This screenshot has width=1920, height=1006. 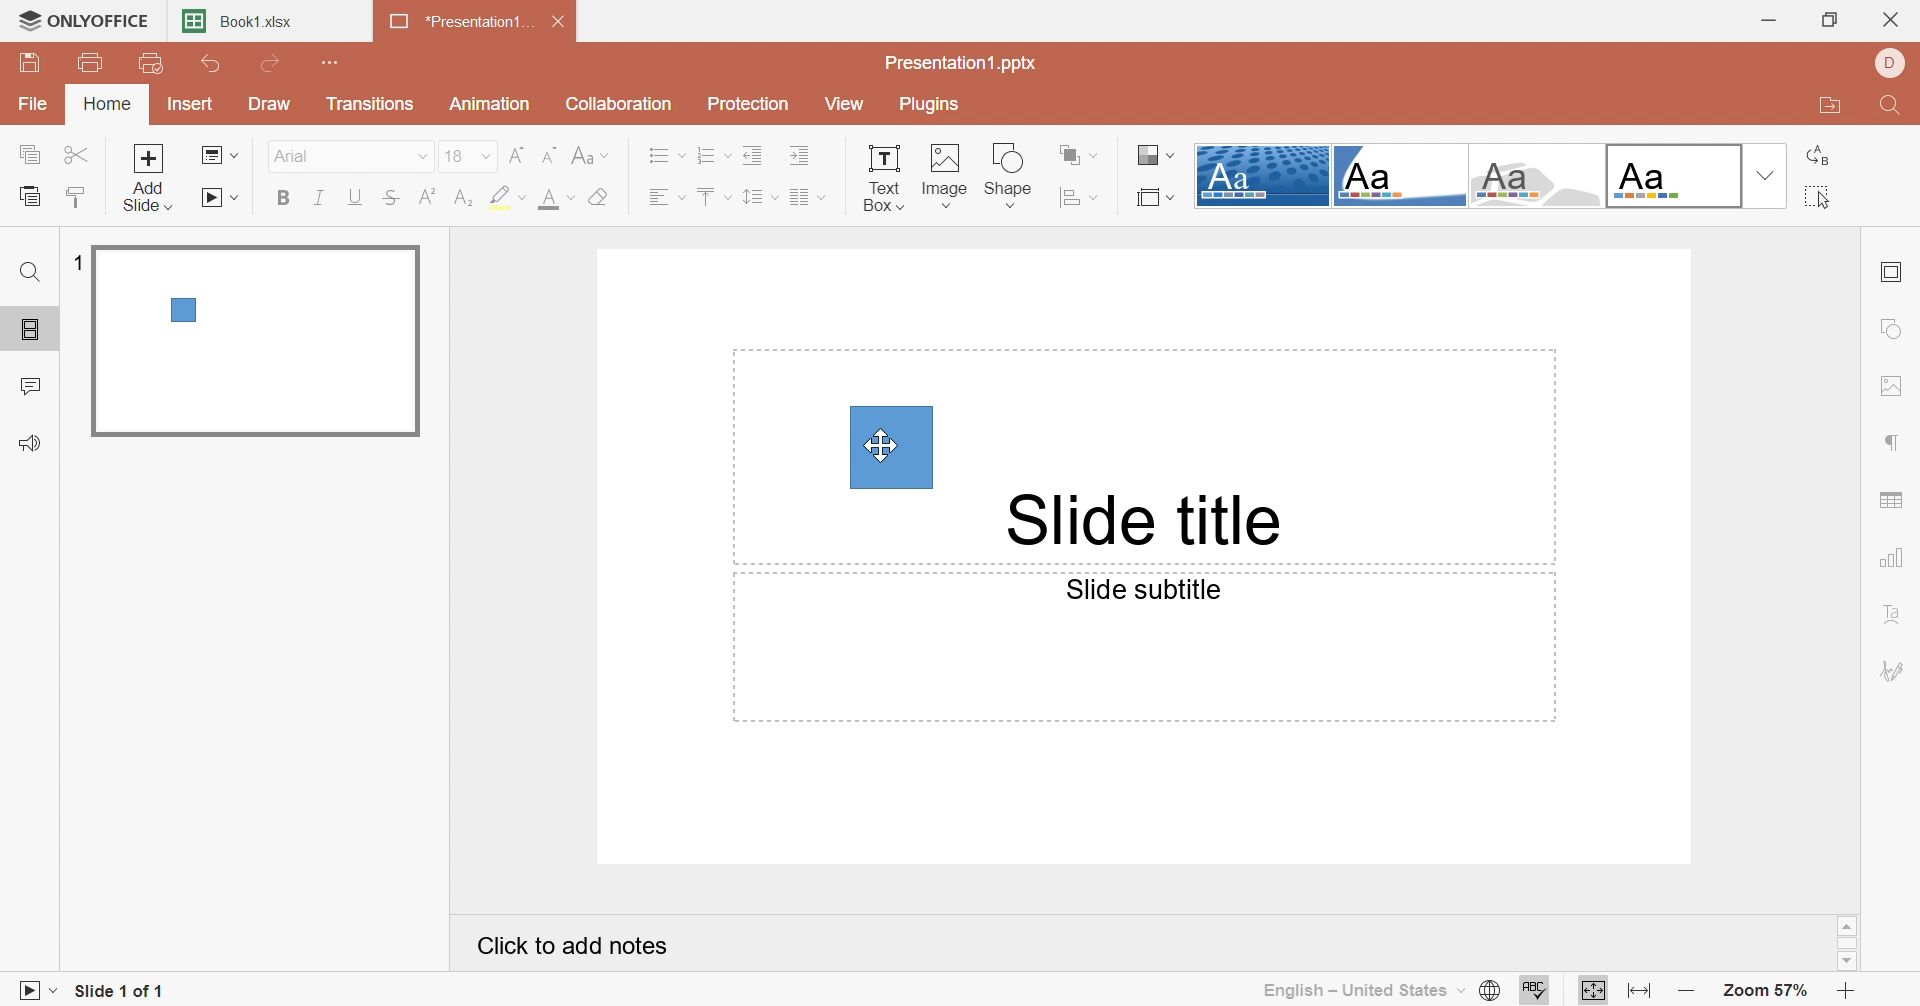 I want to click on Collaboration, so click(x=628, y=106).